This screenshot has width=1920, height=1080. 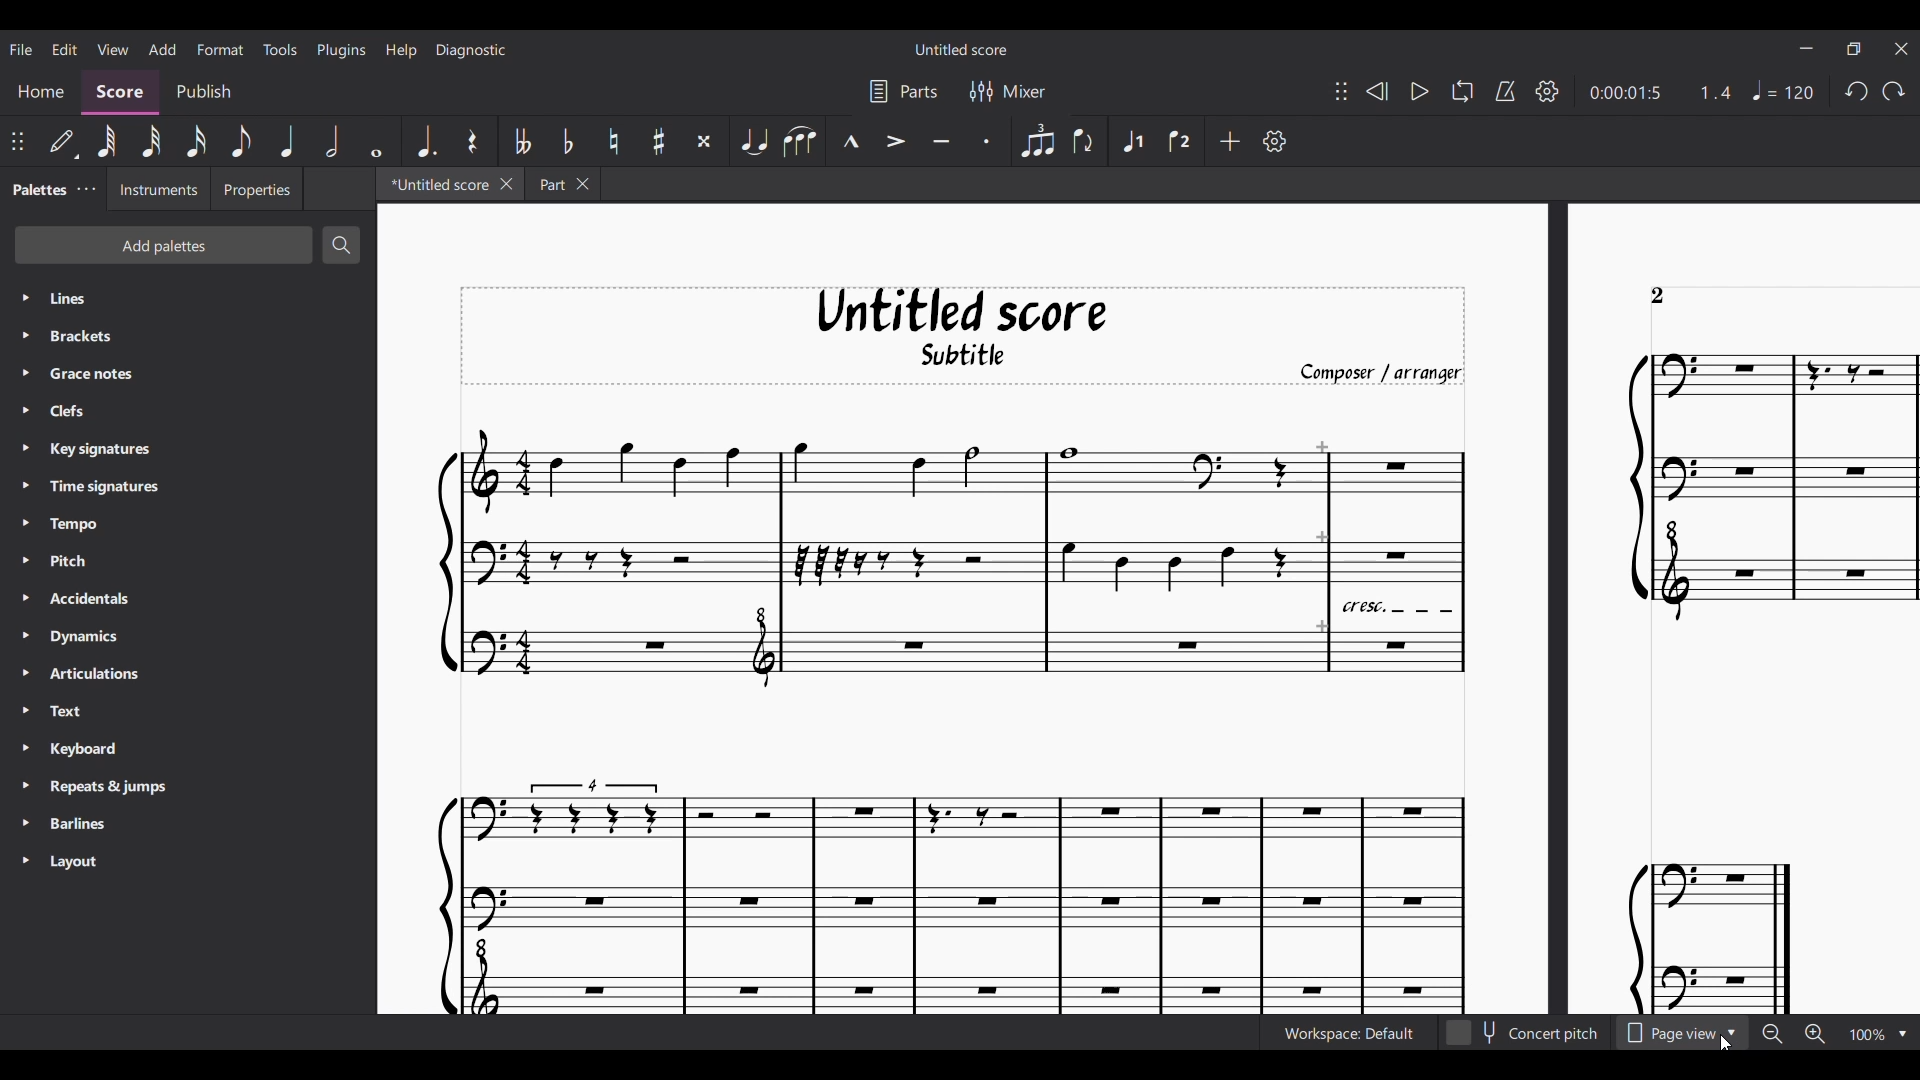 What do you see at coordinates (614, 141) in the screenshot?
I see `Toggle natural` at bounding box center [614, 141].